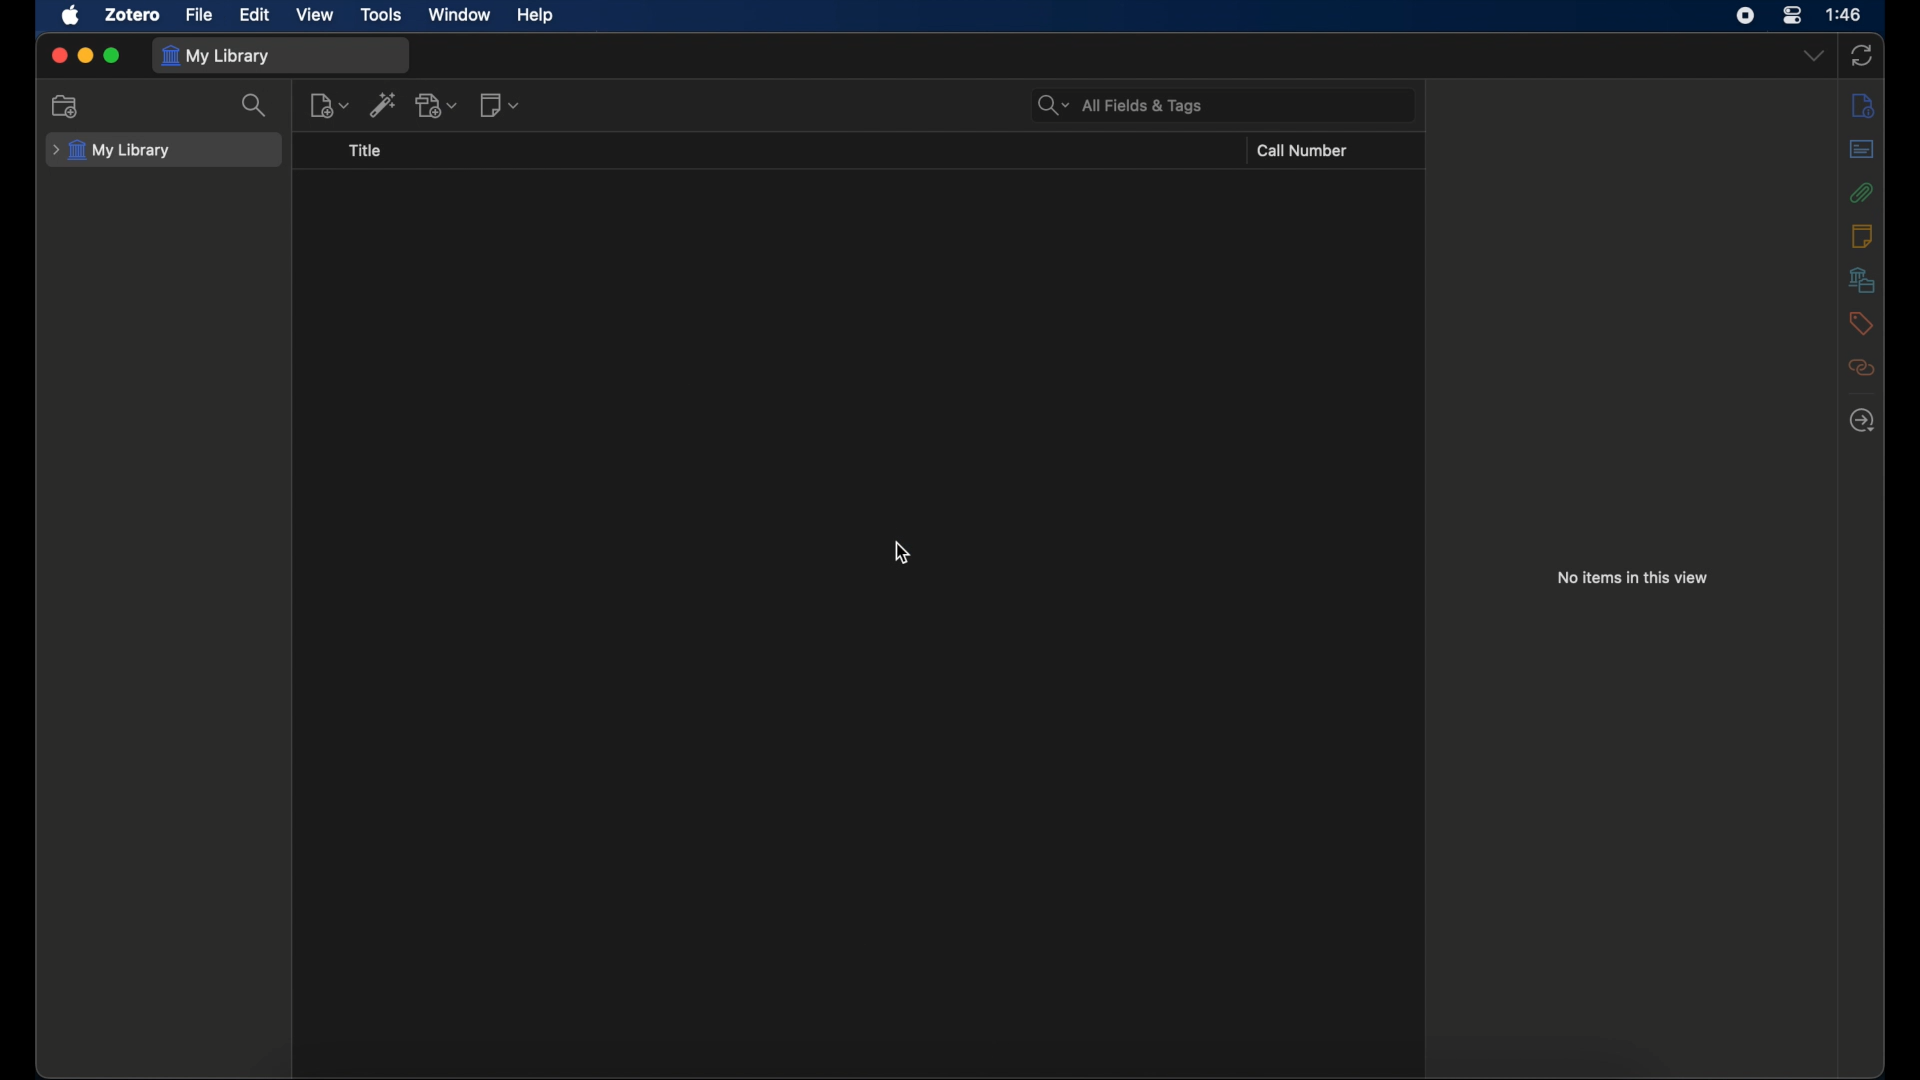  What do you see at coordinates (1745, 15) in the screenshot?
I see `screen recorder` at bounding box center [1745, 15].